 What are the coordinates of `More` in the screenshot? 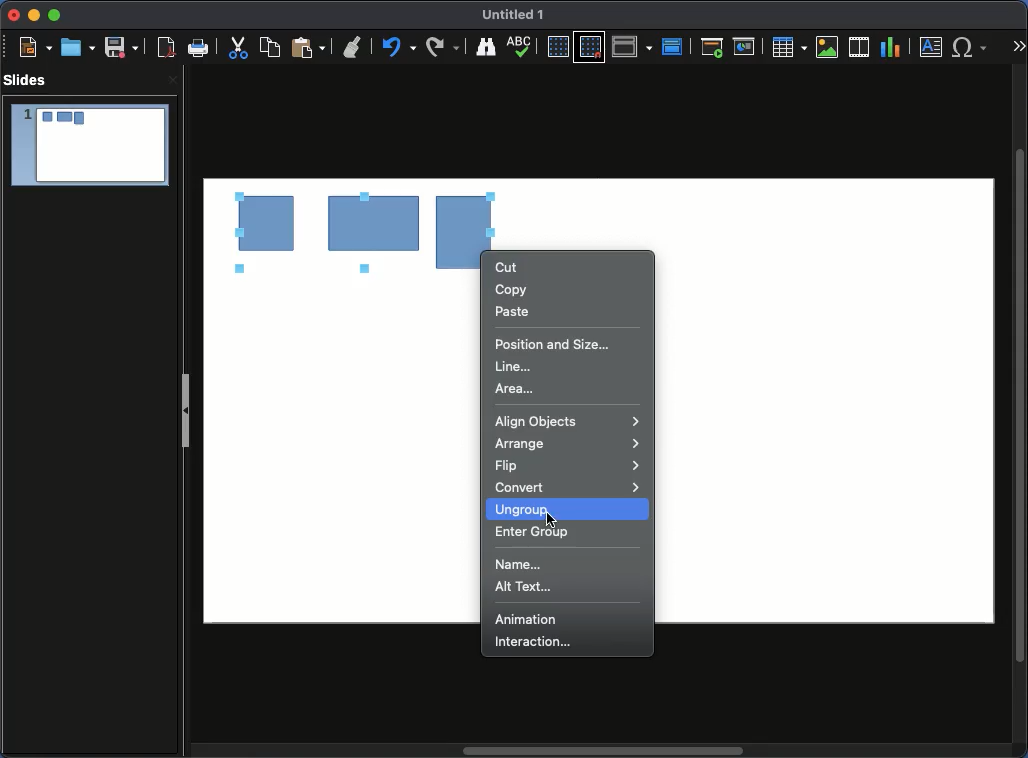 It's located at (1020, 46).